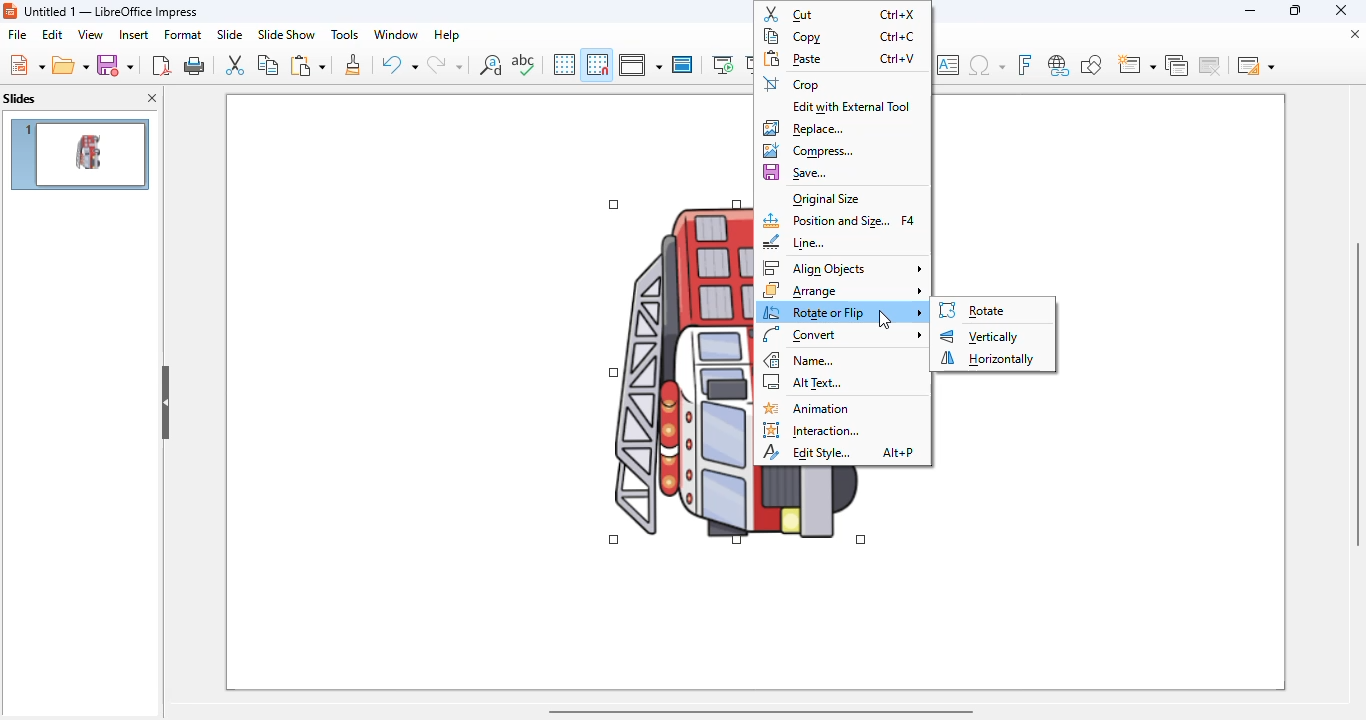 This screenshot has height=720, width=1366. I want to click on hide, so click(164, 403).